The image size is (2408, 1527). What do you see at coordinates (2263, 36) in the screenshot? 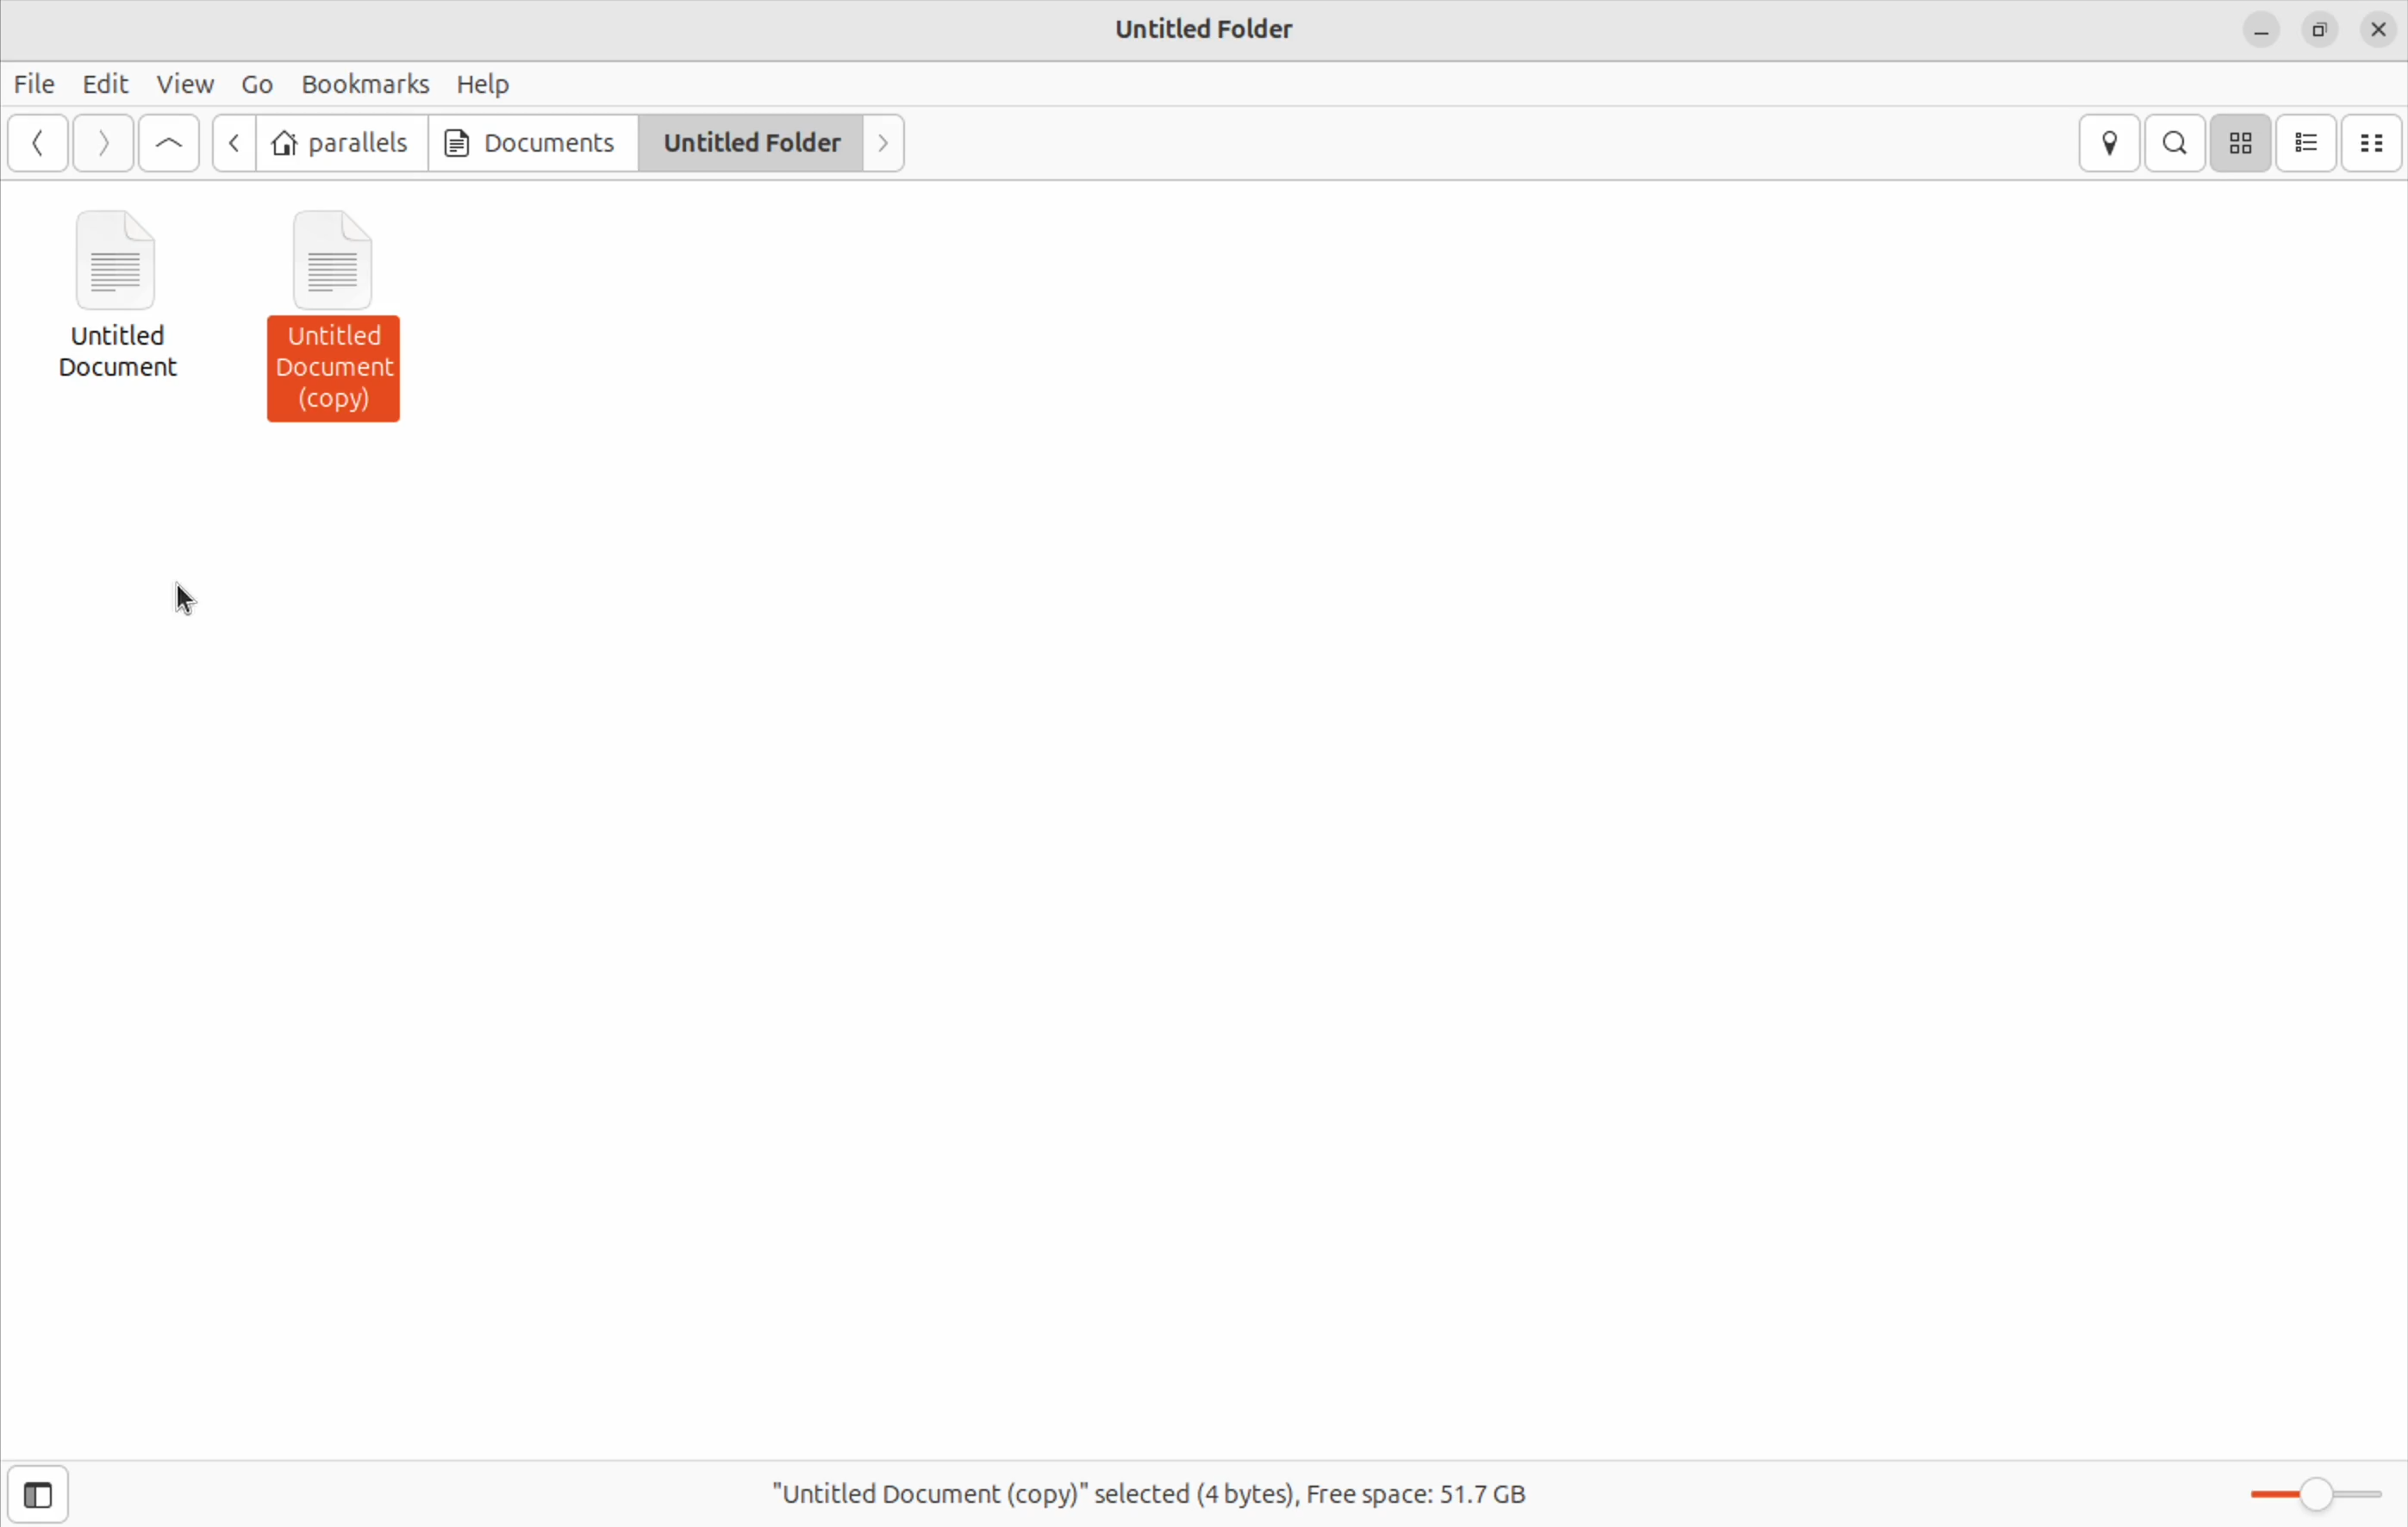
I see `minimize` at bounding box center [2263, 36].